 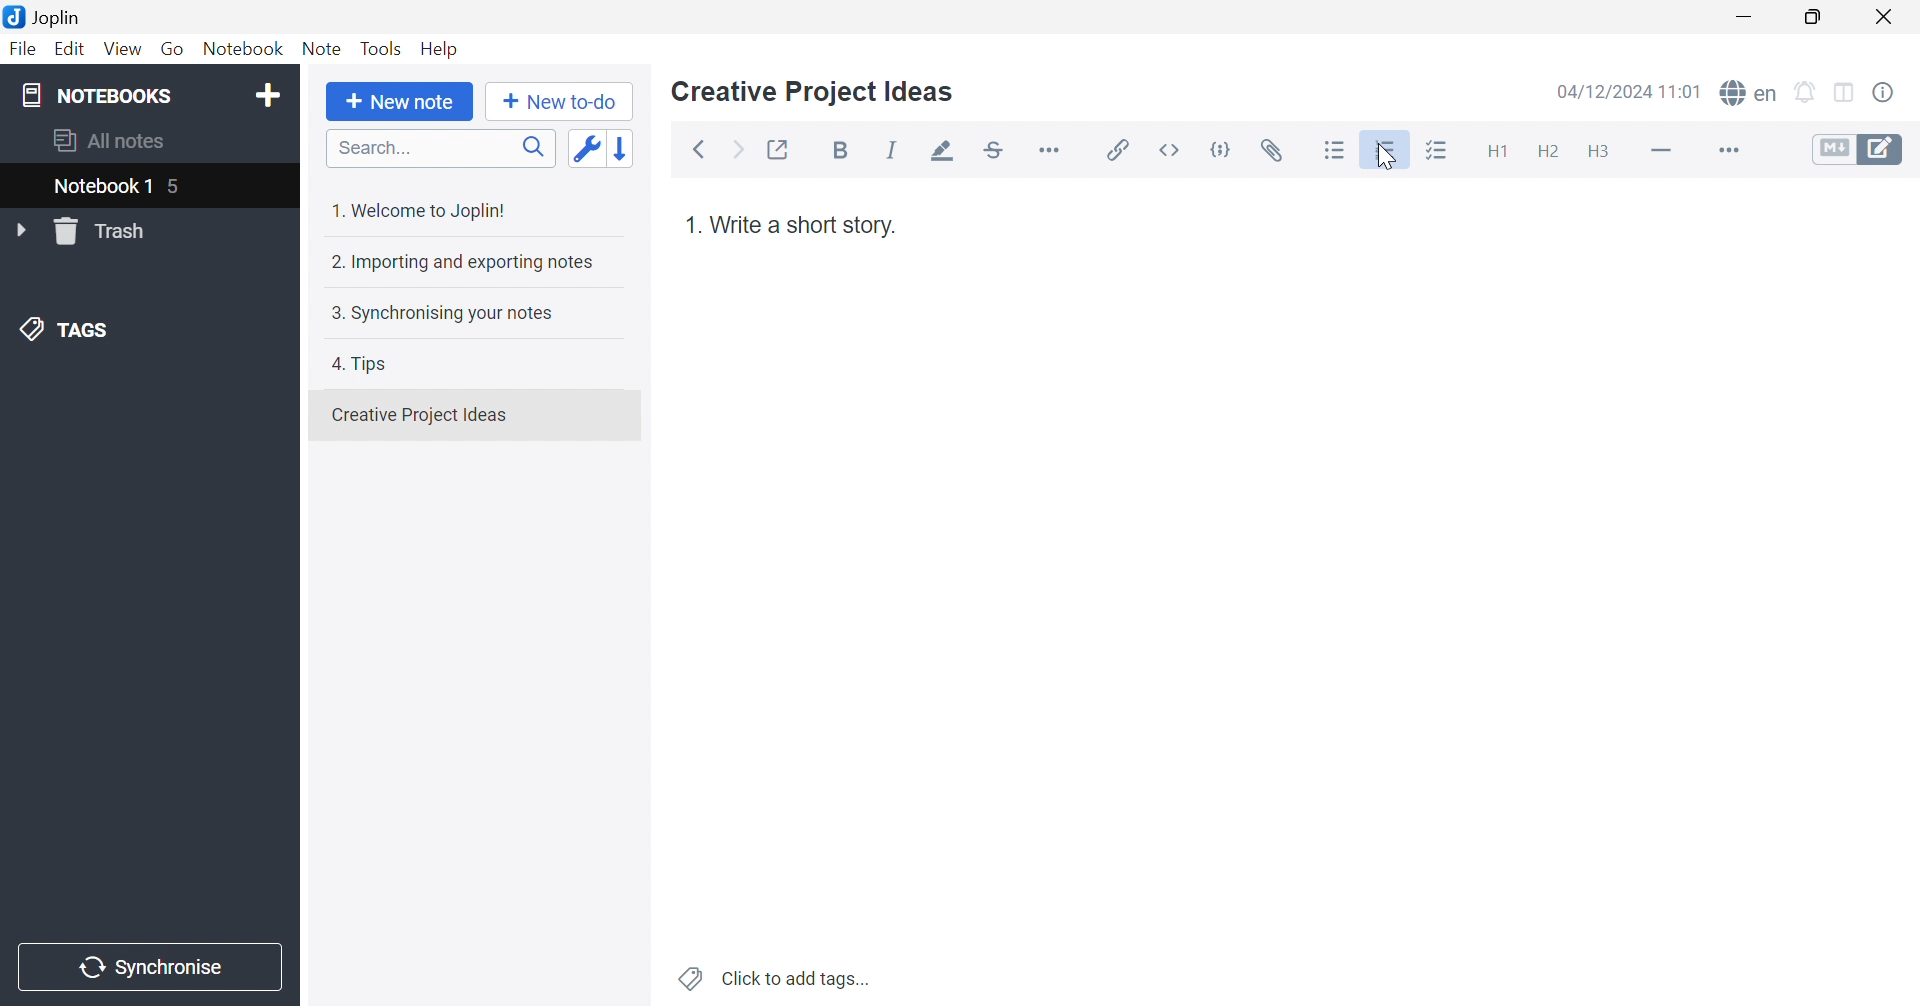 I want to click on Reverse sort order, so click(x=631, y=149).